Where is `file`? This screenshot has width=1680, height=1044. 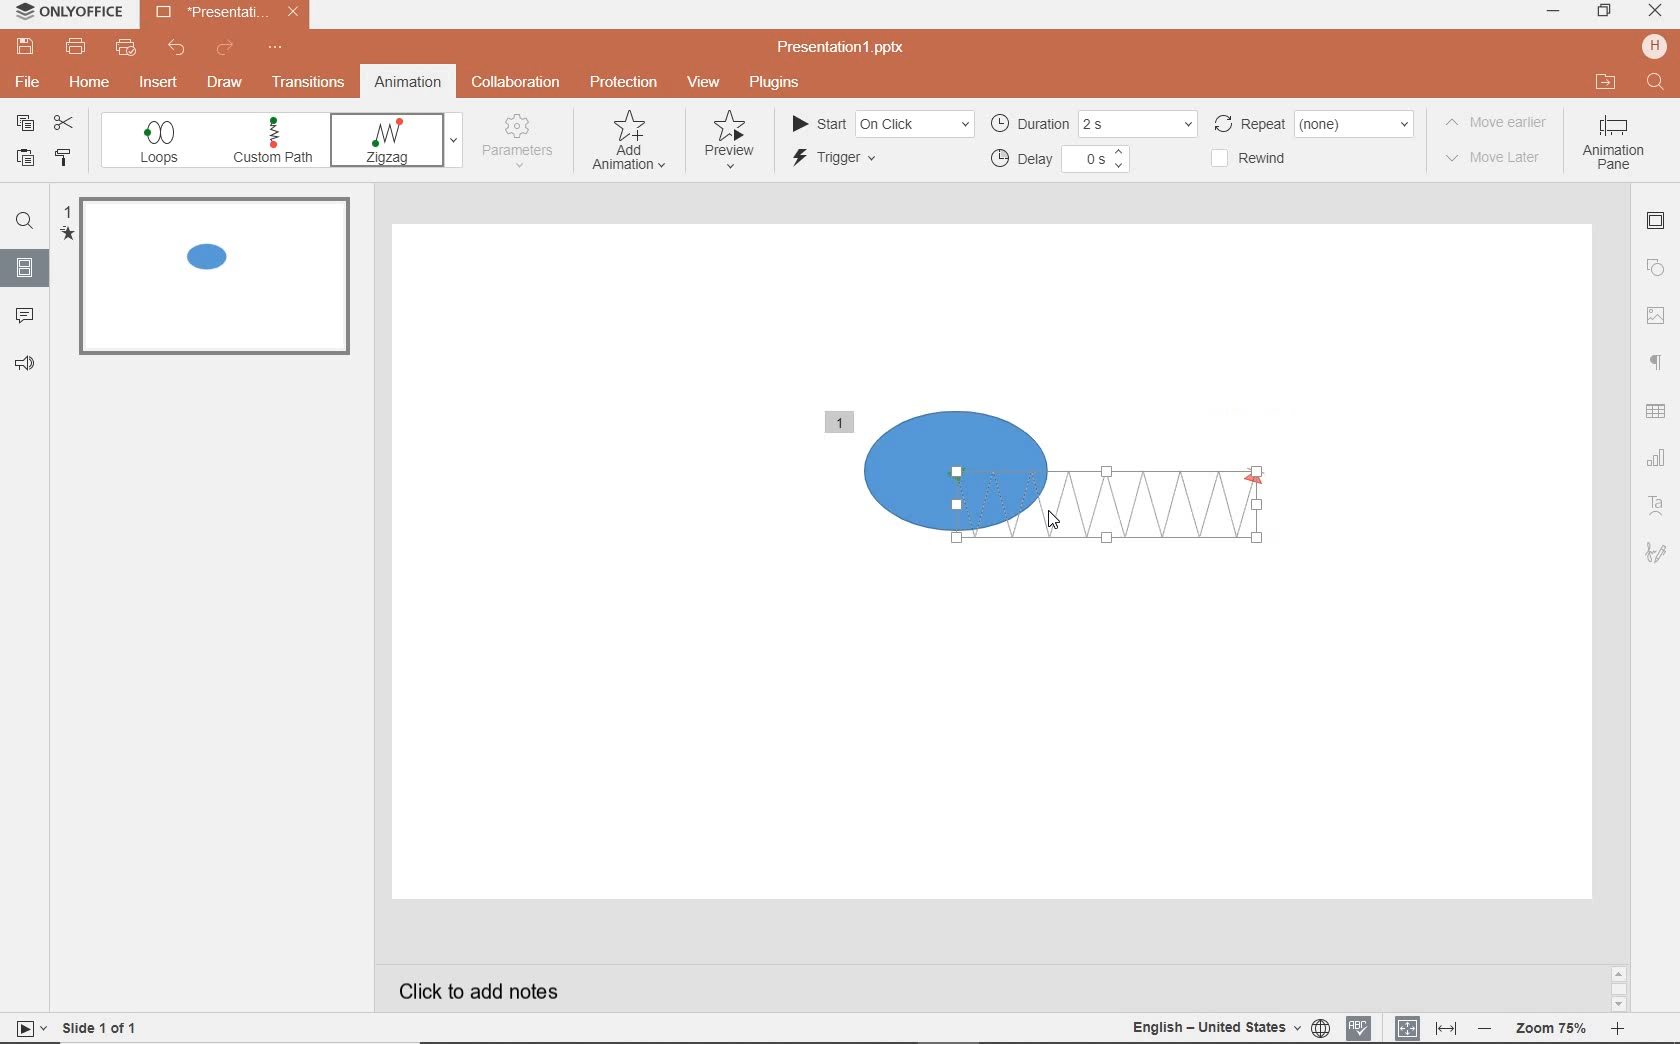
file is located at coordinates (25, 85).